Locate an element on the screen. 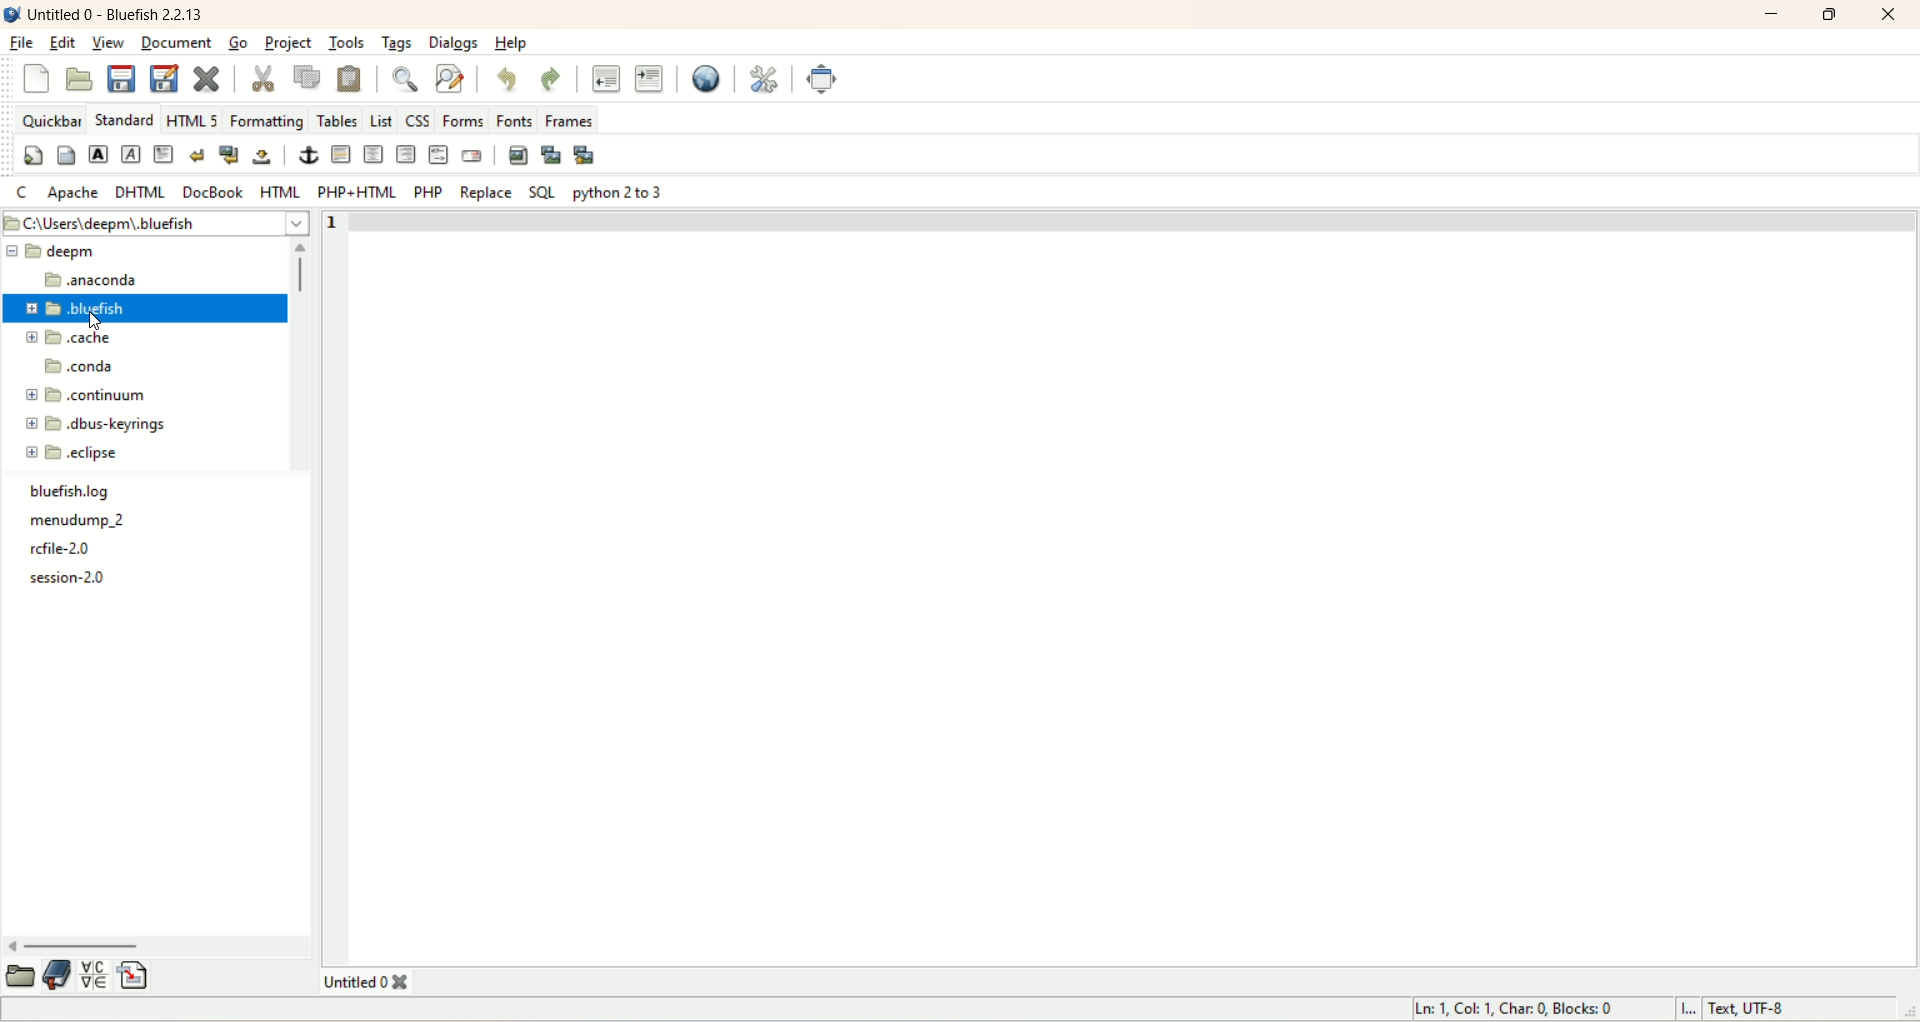 This screenshot has width=1920, height=1022. insert file is located at coordinates (134, 974).